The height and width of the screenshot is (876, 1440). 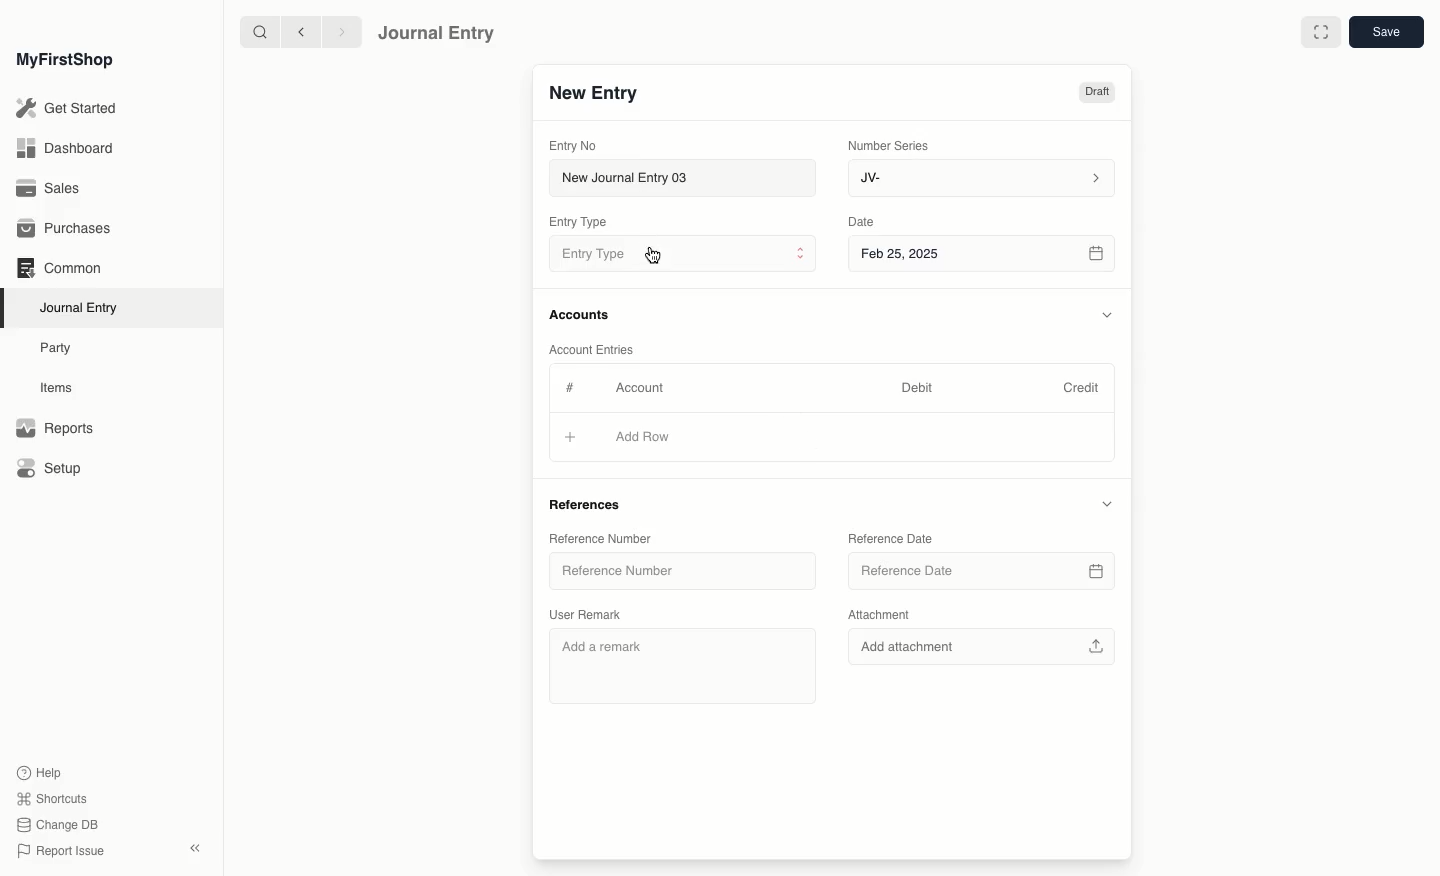 What do you see at coordinates (57, 347) in the screenshot?
I see `Party` at bounding box center [57, 347].